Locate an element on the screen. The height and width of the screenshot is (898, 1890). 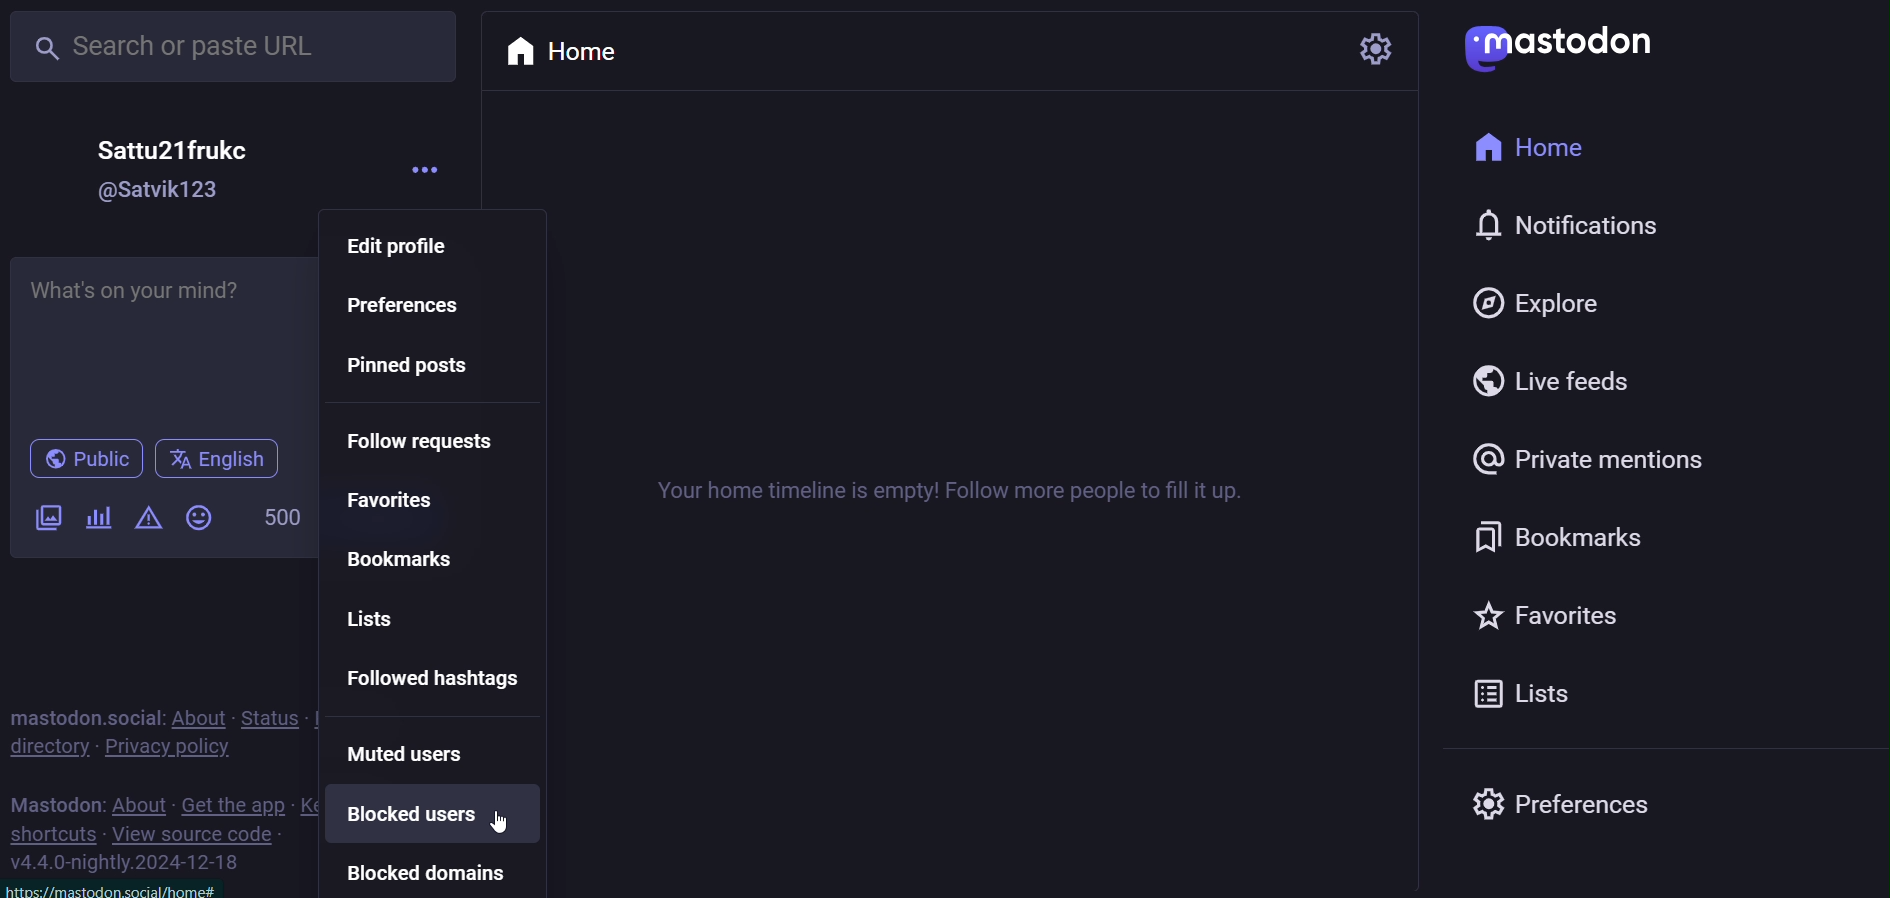
favorites is located at coordinates (409, 500).